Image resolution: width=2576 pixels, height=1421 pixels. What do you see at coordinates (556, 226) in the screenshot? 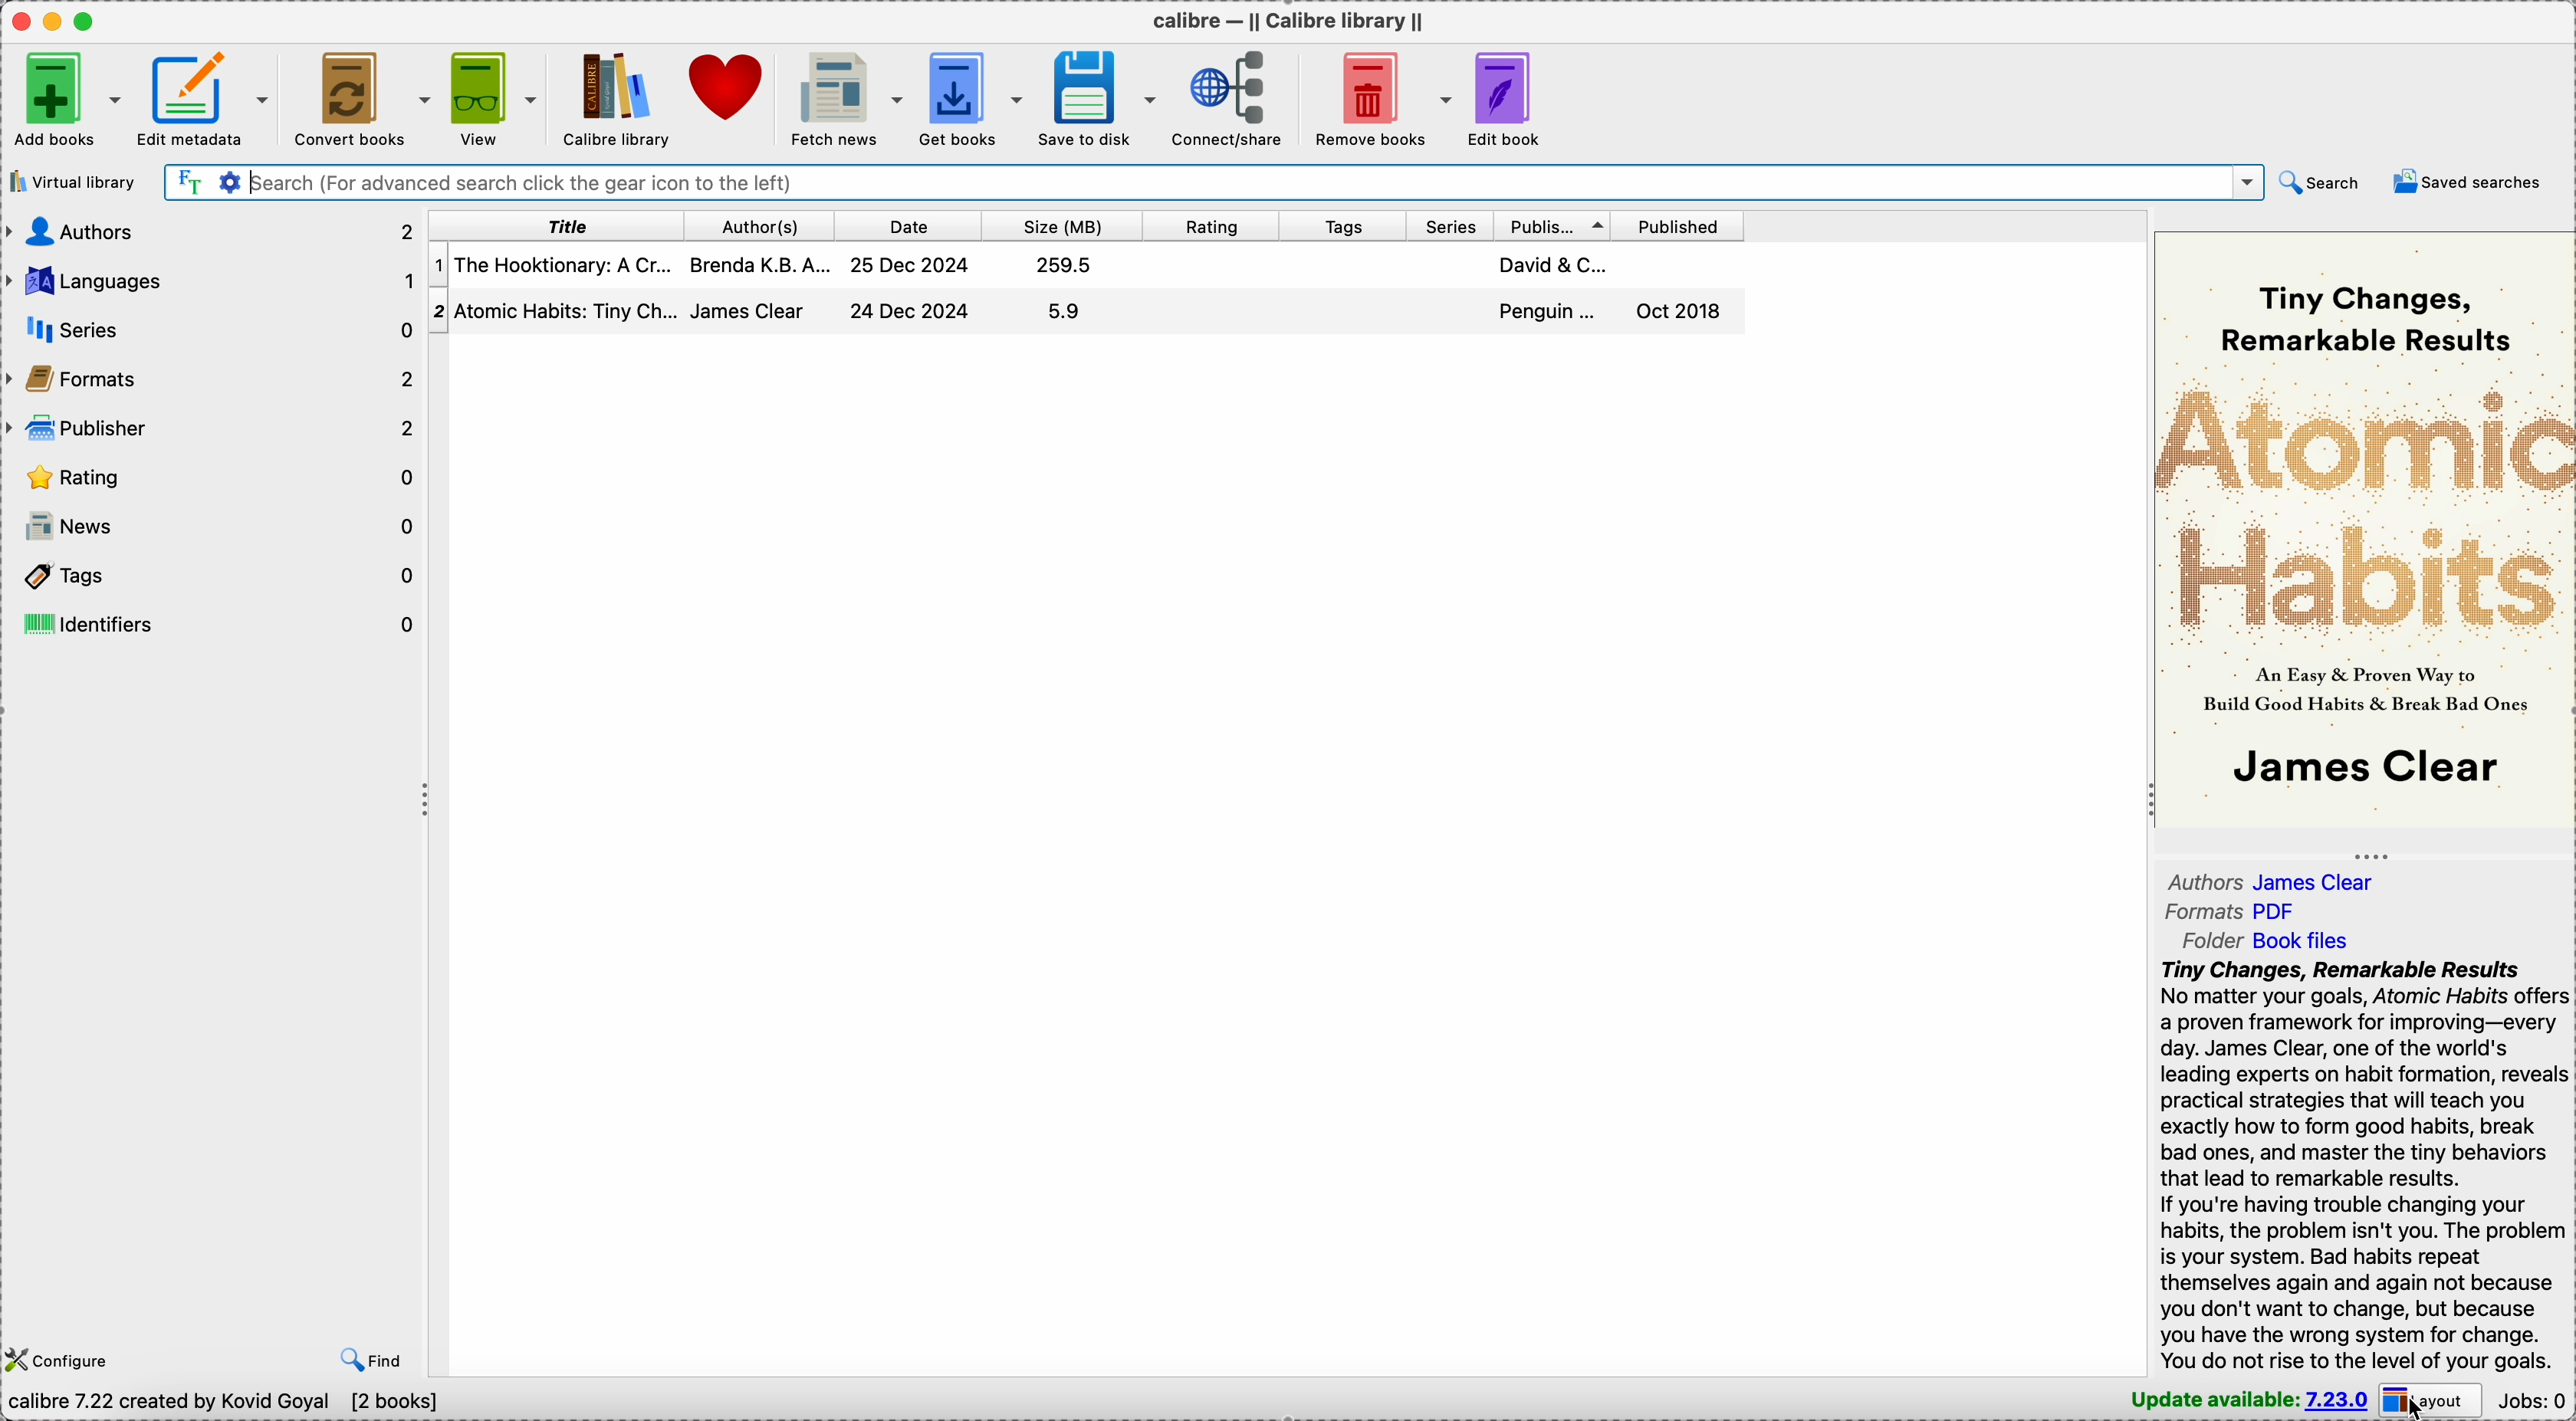
I see `title` at bounding box center [556, 226].